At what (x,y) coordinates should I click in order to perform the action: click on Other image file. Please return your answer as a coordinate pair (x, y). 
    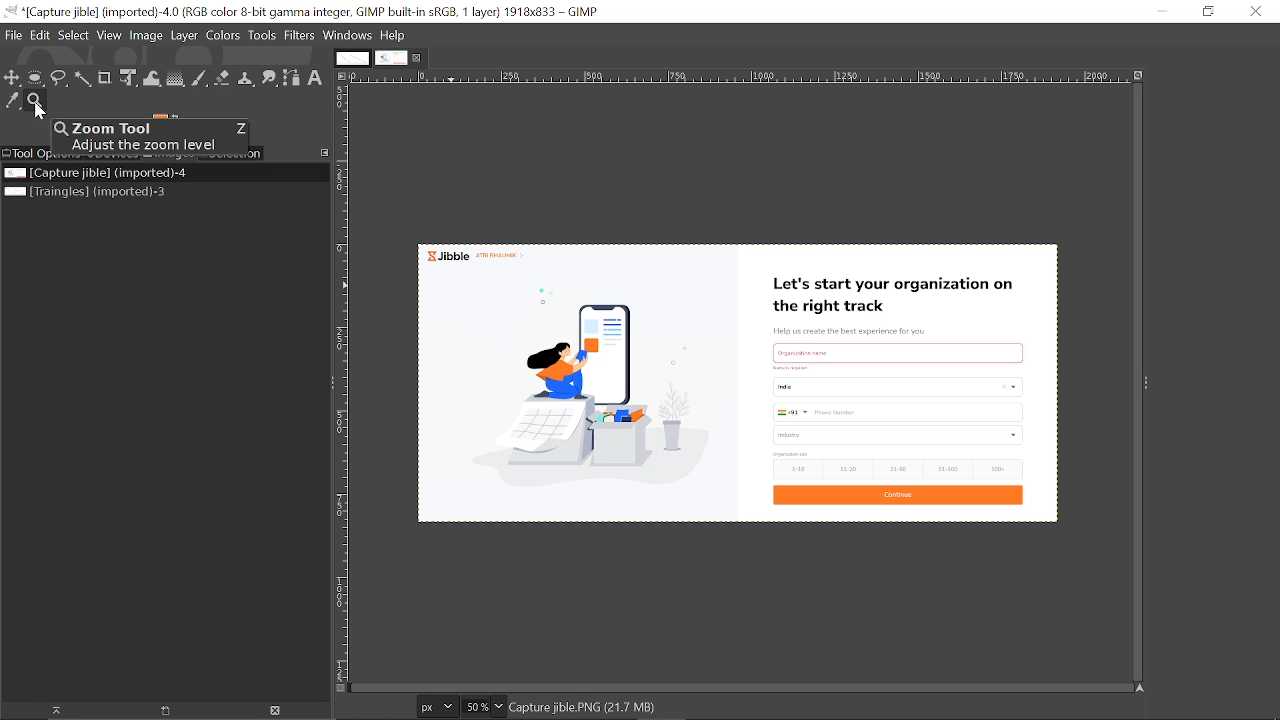
    Looking at the image, I should click on (116, 193).